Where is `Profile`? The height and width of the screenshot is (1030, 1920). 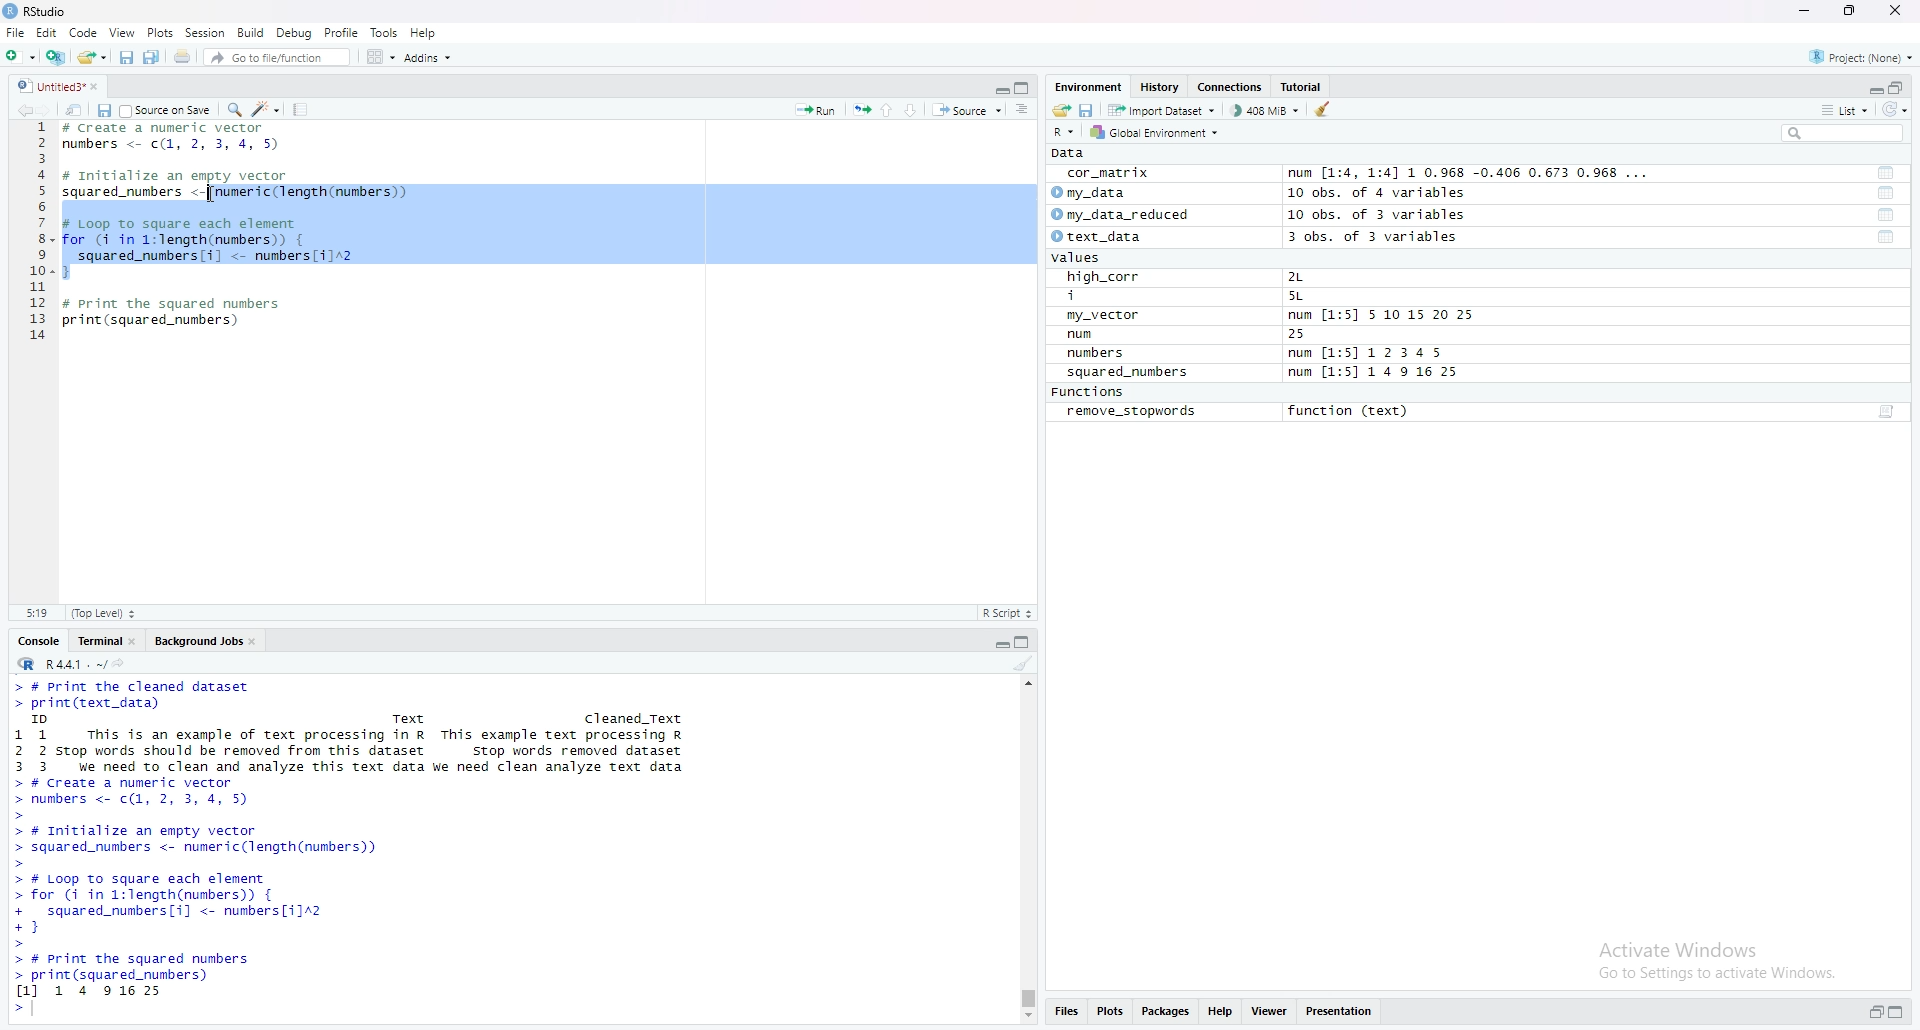 Profile is located at coordinates (342, 32).